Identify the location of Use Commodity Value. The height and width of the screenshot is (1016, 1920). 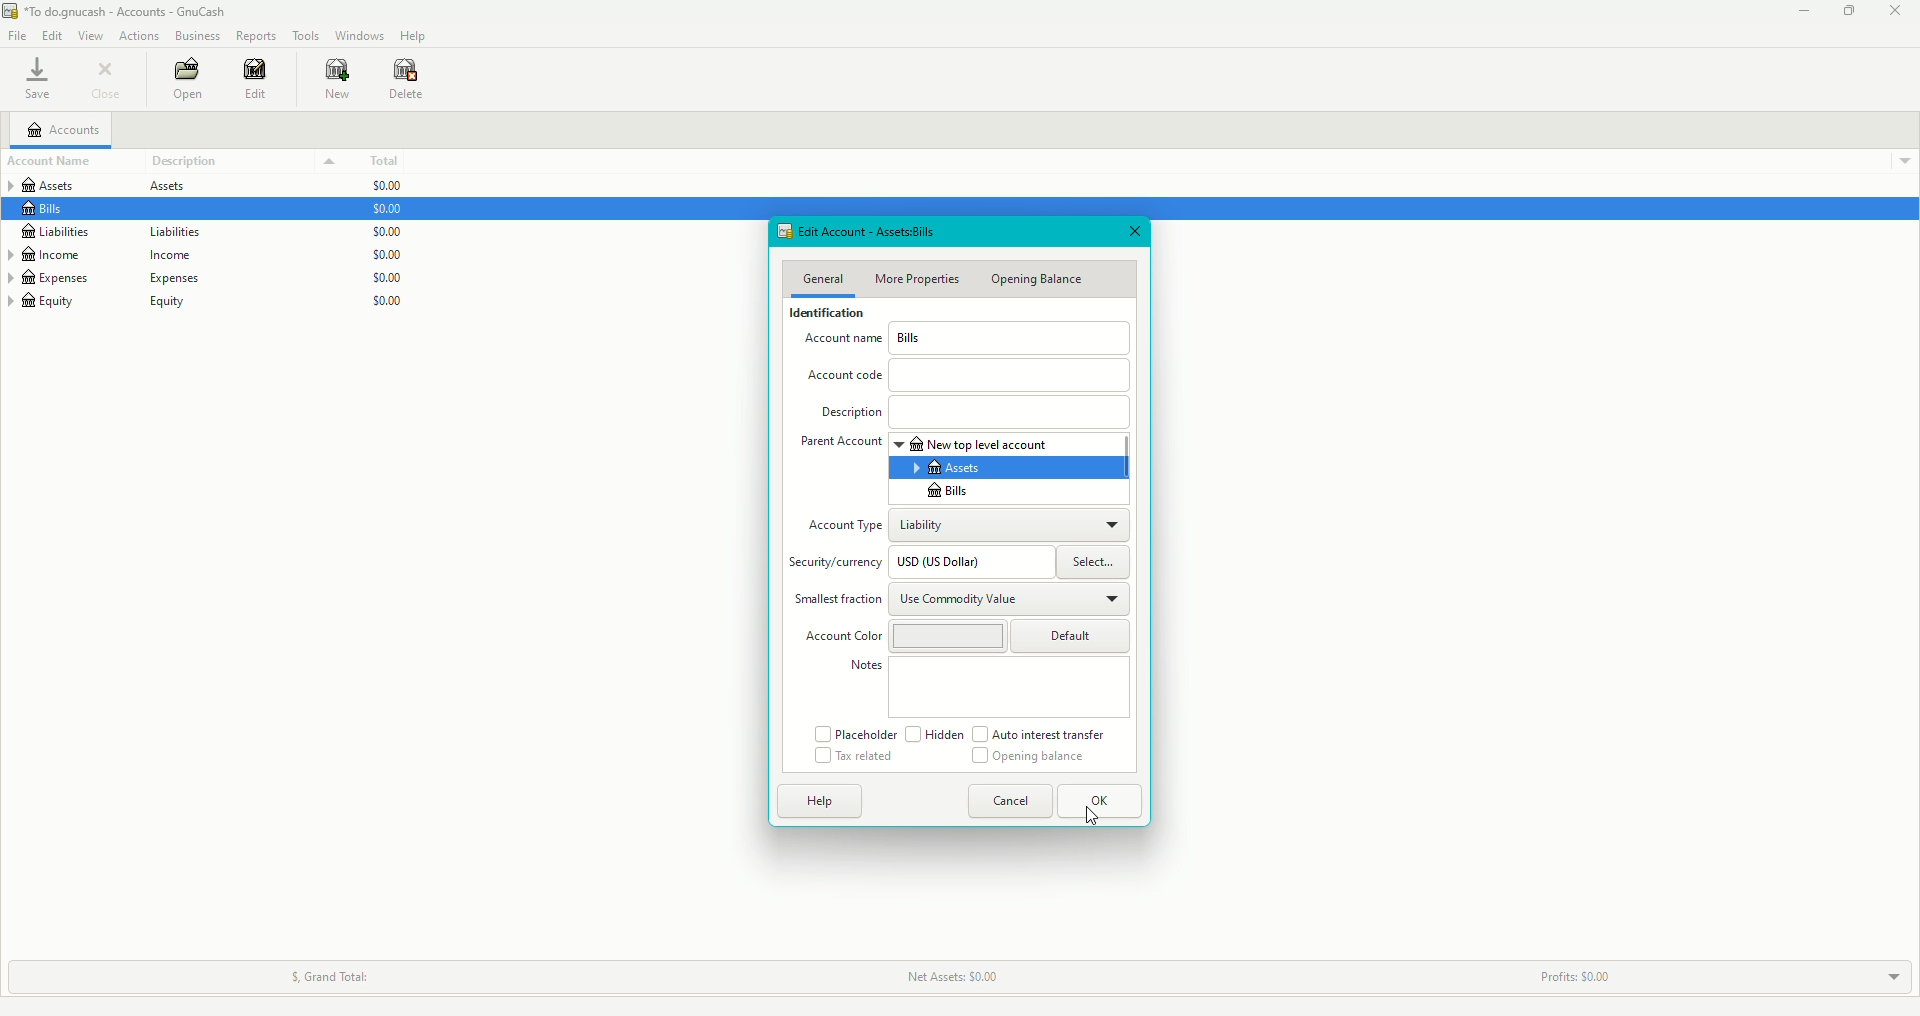
(1009, 597).